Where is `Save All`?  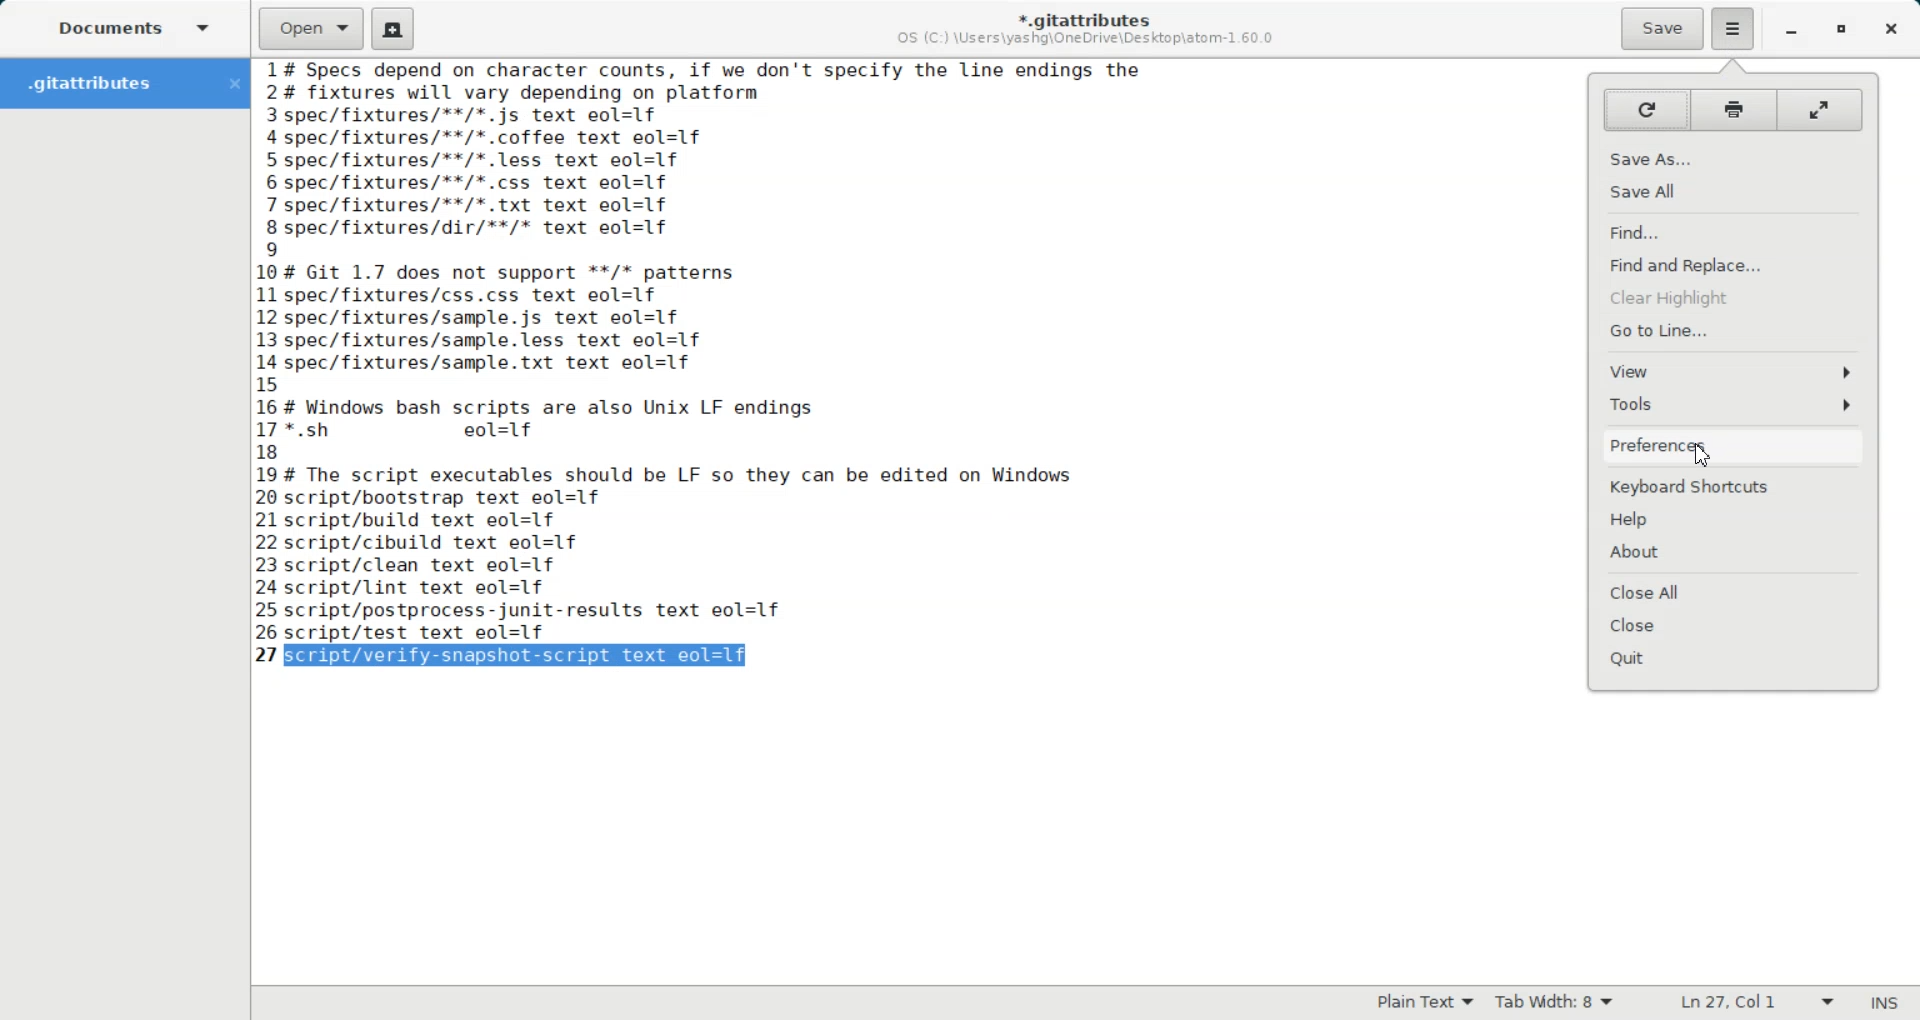 Save All is located at coordinates (1734, 190).